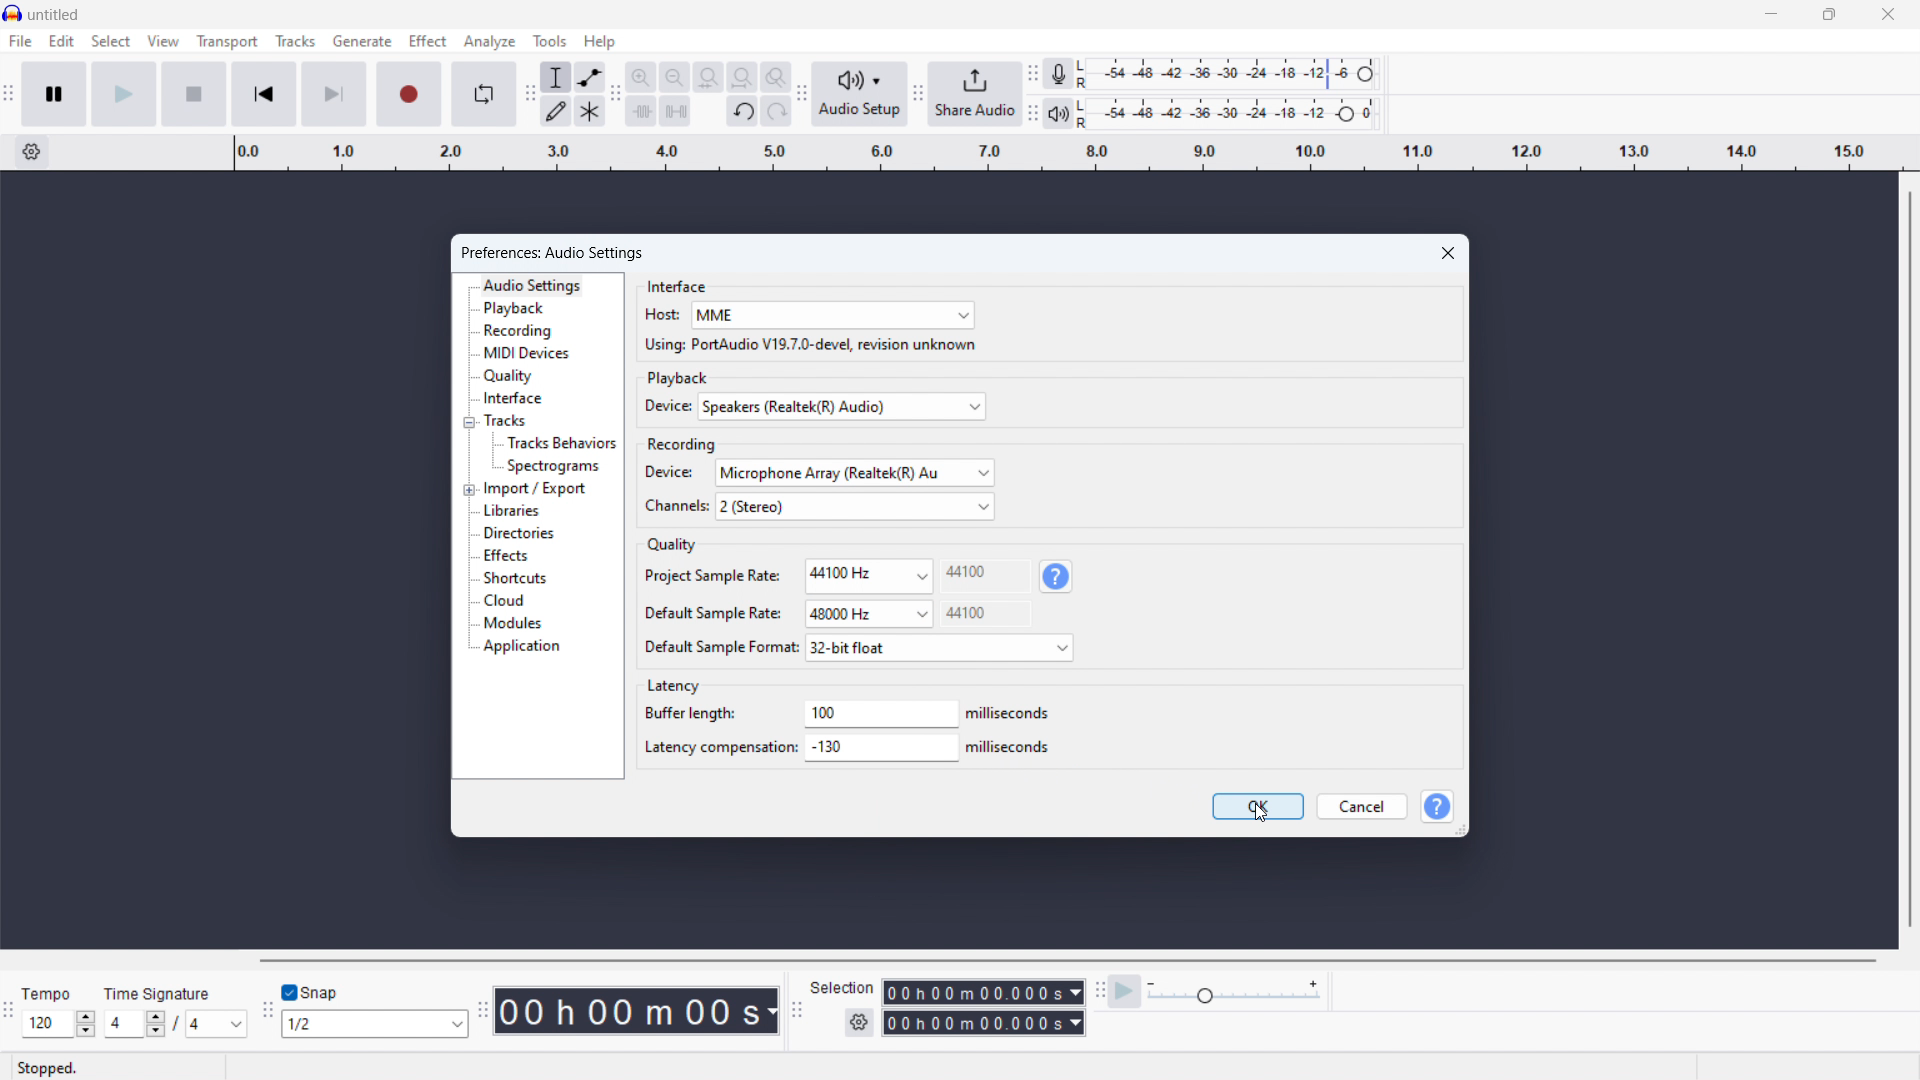 This screenshot has width=1920, height=1080. I want to click on share audio toolbar, so click(918, 95).